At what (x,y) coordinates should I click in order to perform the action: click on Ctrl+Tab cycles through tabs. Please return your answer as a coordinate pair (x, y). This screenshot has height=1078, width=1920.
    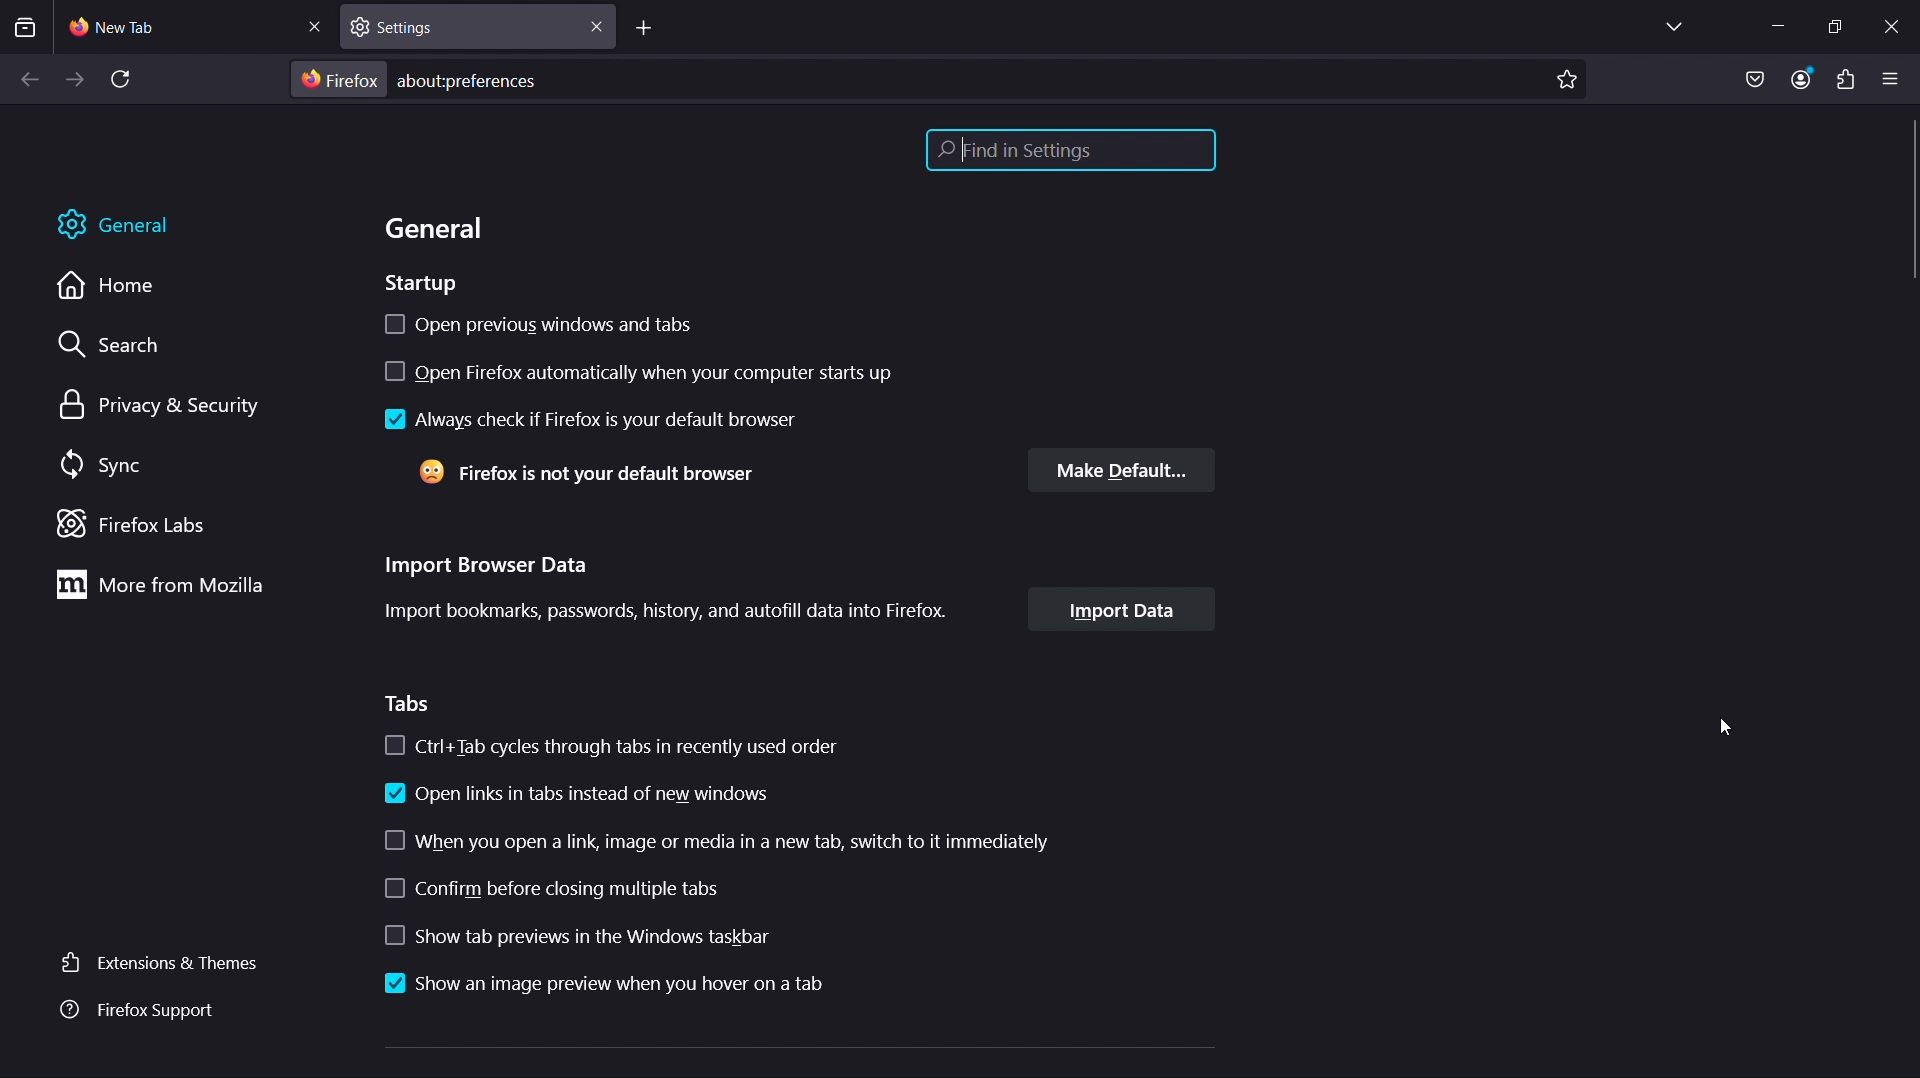
    Looking at the image, I should click on (612, 746).